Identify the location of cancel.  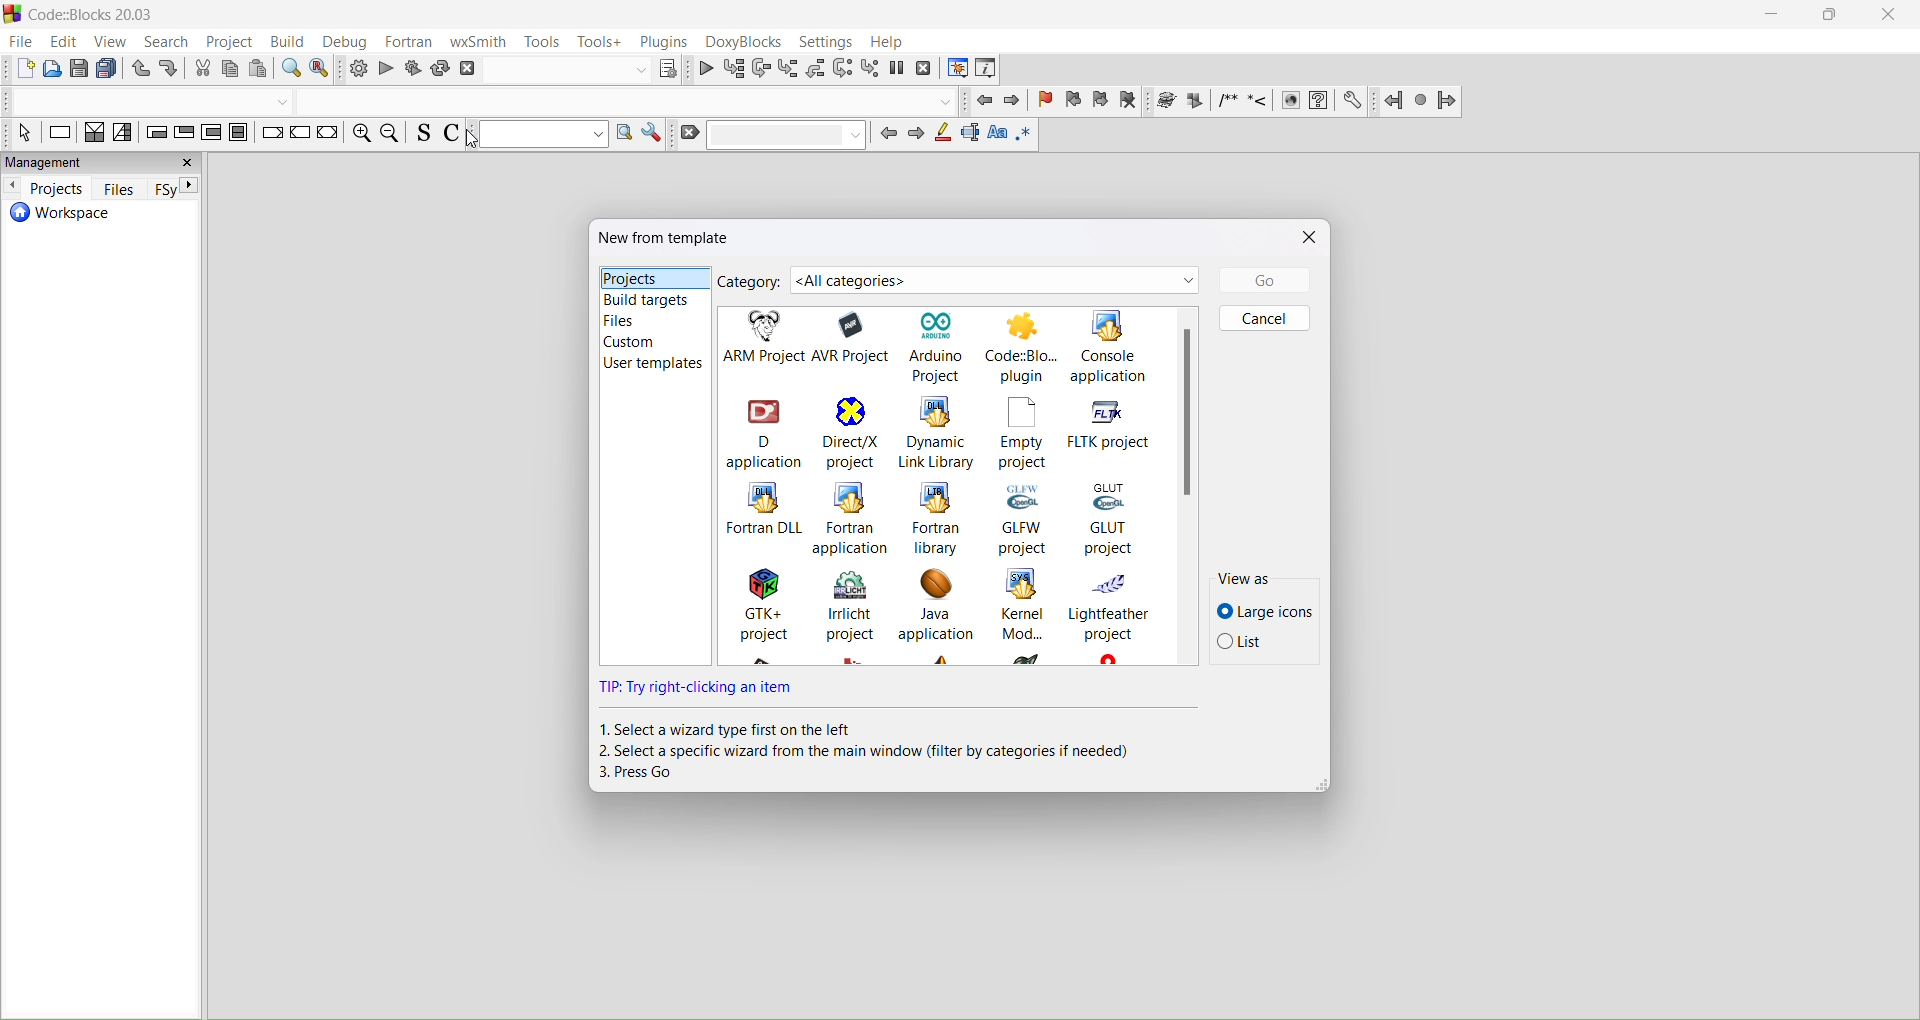
(1264, 318).